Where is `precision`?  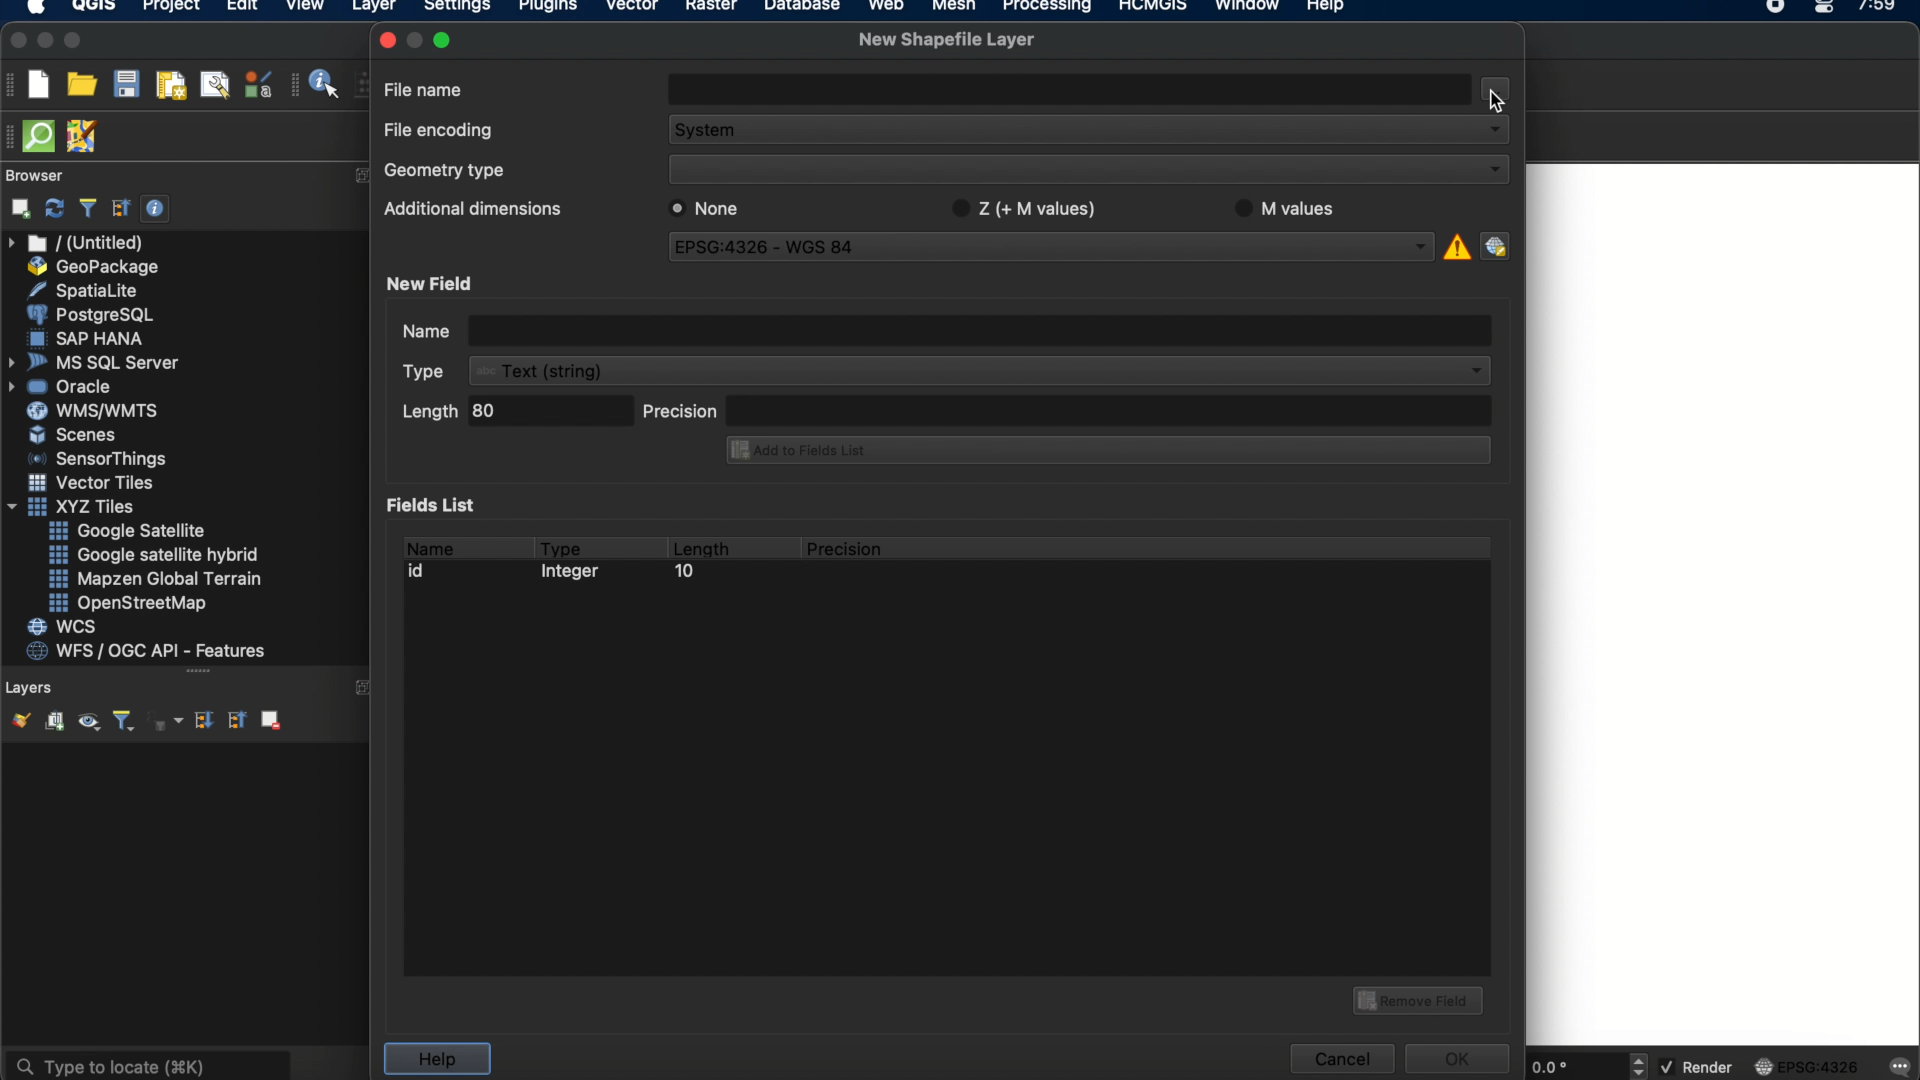 precision is located at coordinates (847, 549).